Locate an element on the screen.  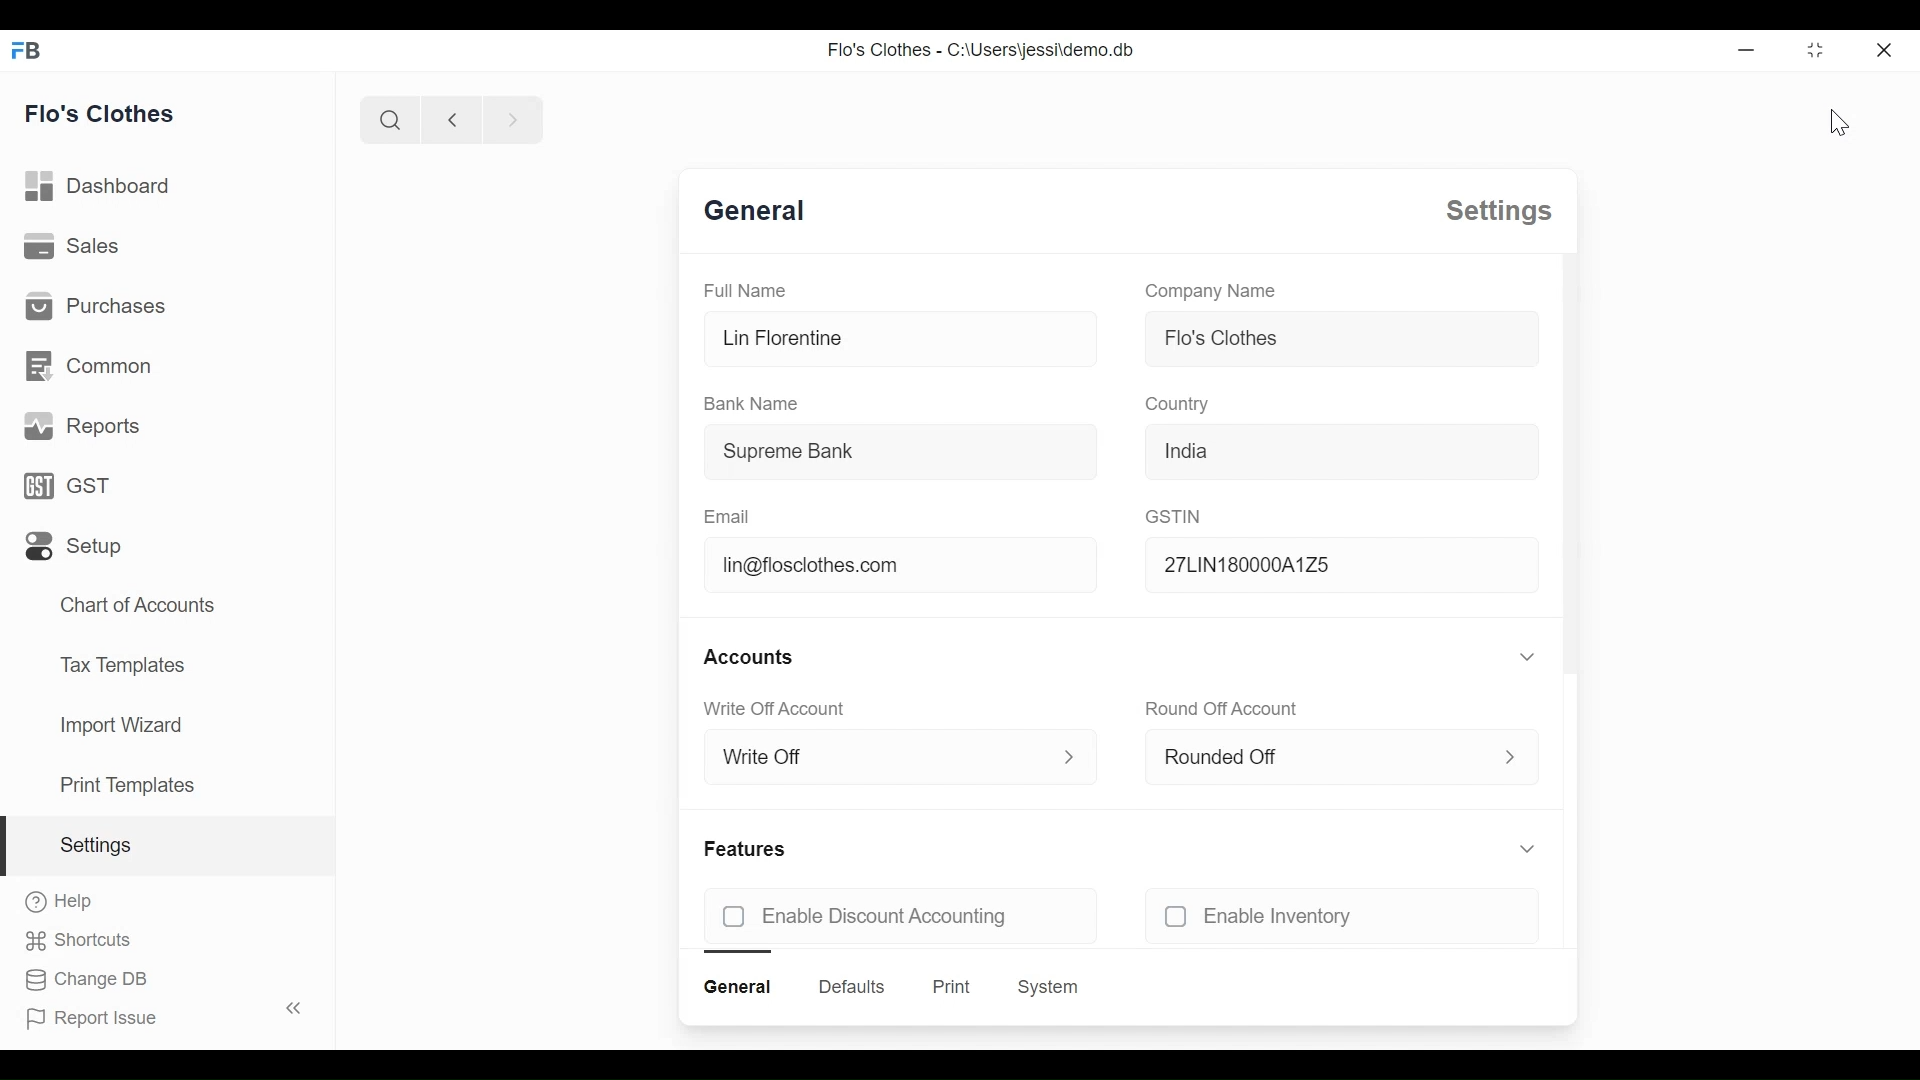
settings is located at coordinates (1499, 211).